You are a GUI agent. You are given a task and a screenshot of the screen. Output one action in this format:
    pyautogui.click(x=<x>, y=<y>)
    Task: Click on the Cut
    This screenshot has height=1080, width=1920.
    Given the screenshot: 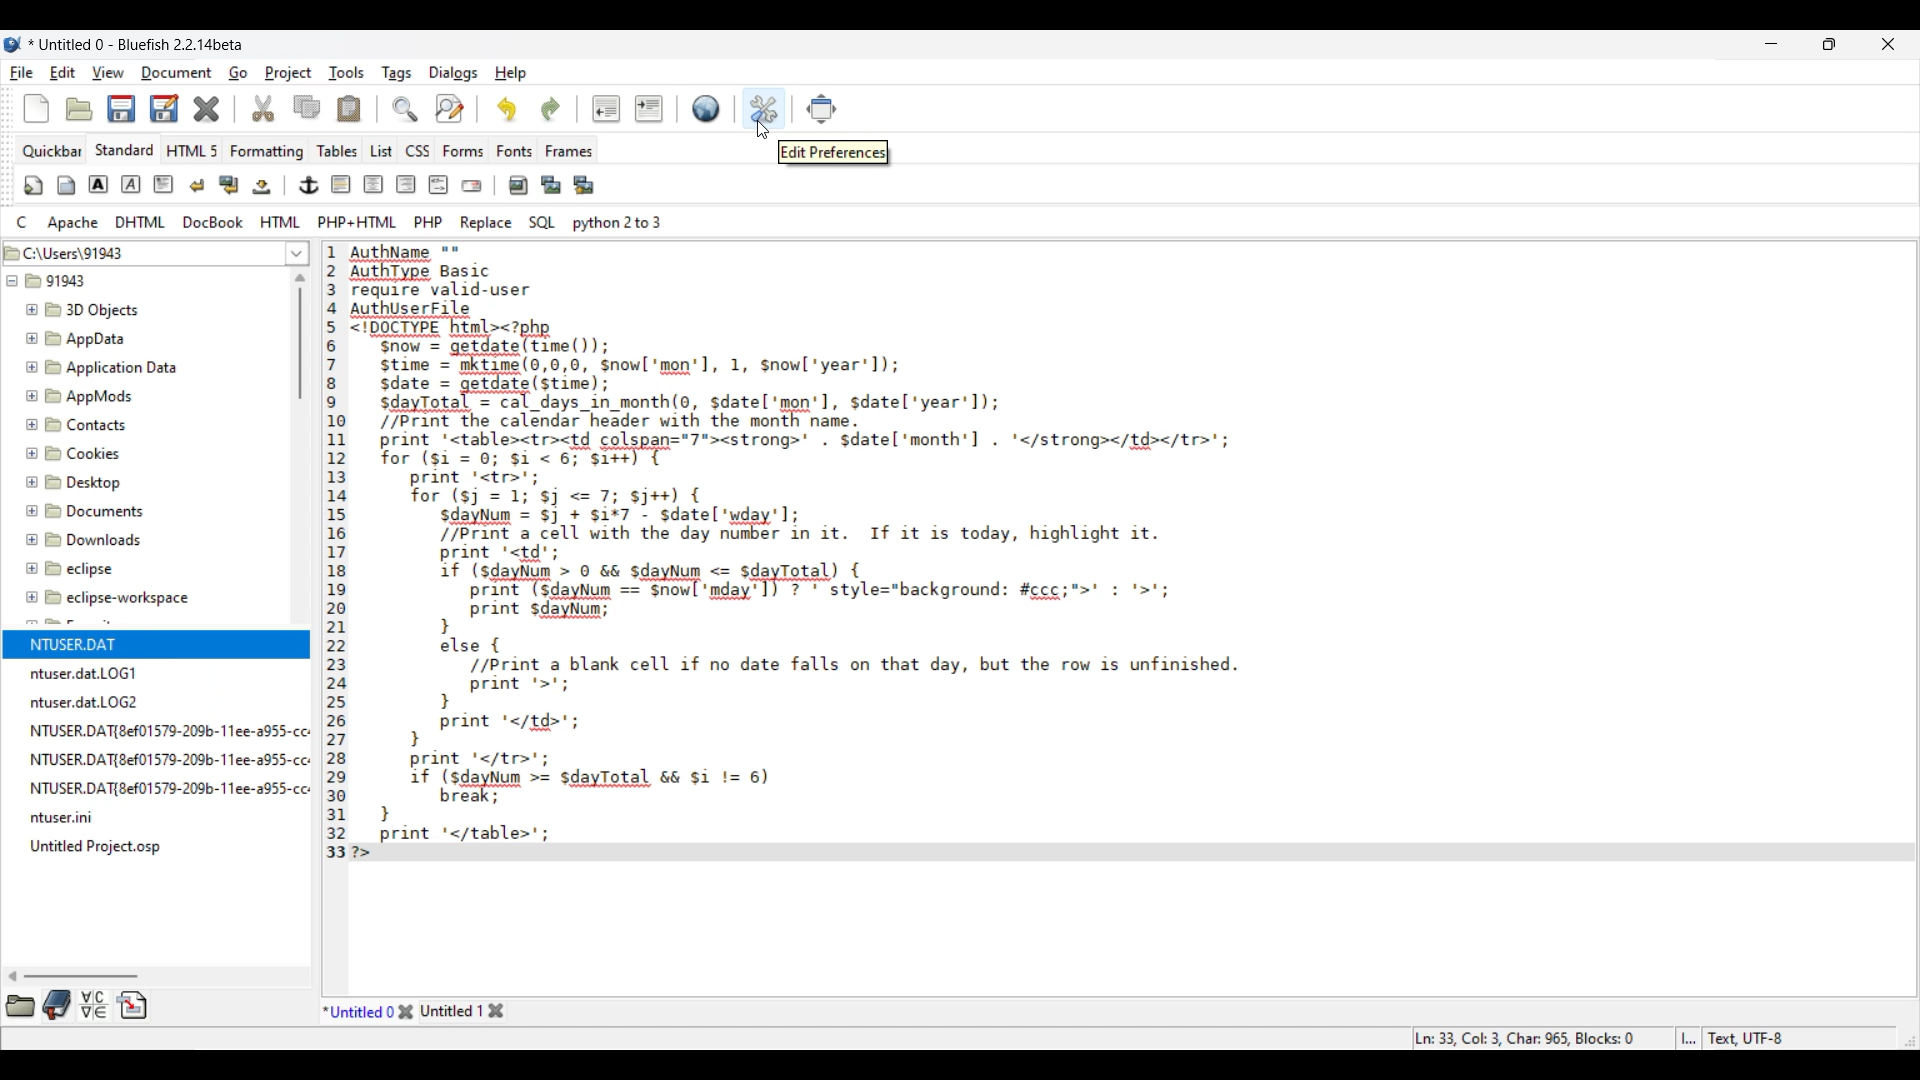 What is the action you would take?
    pyautogui.click(x=263, y=108)
    